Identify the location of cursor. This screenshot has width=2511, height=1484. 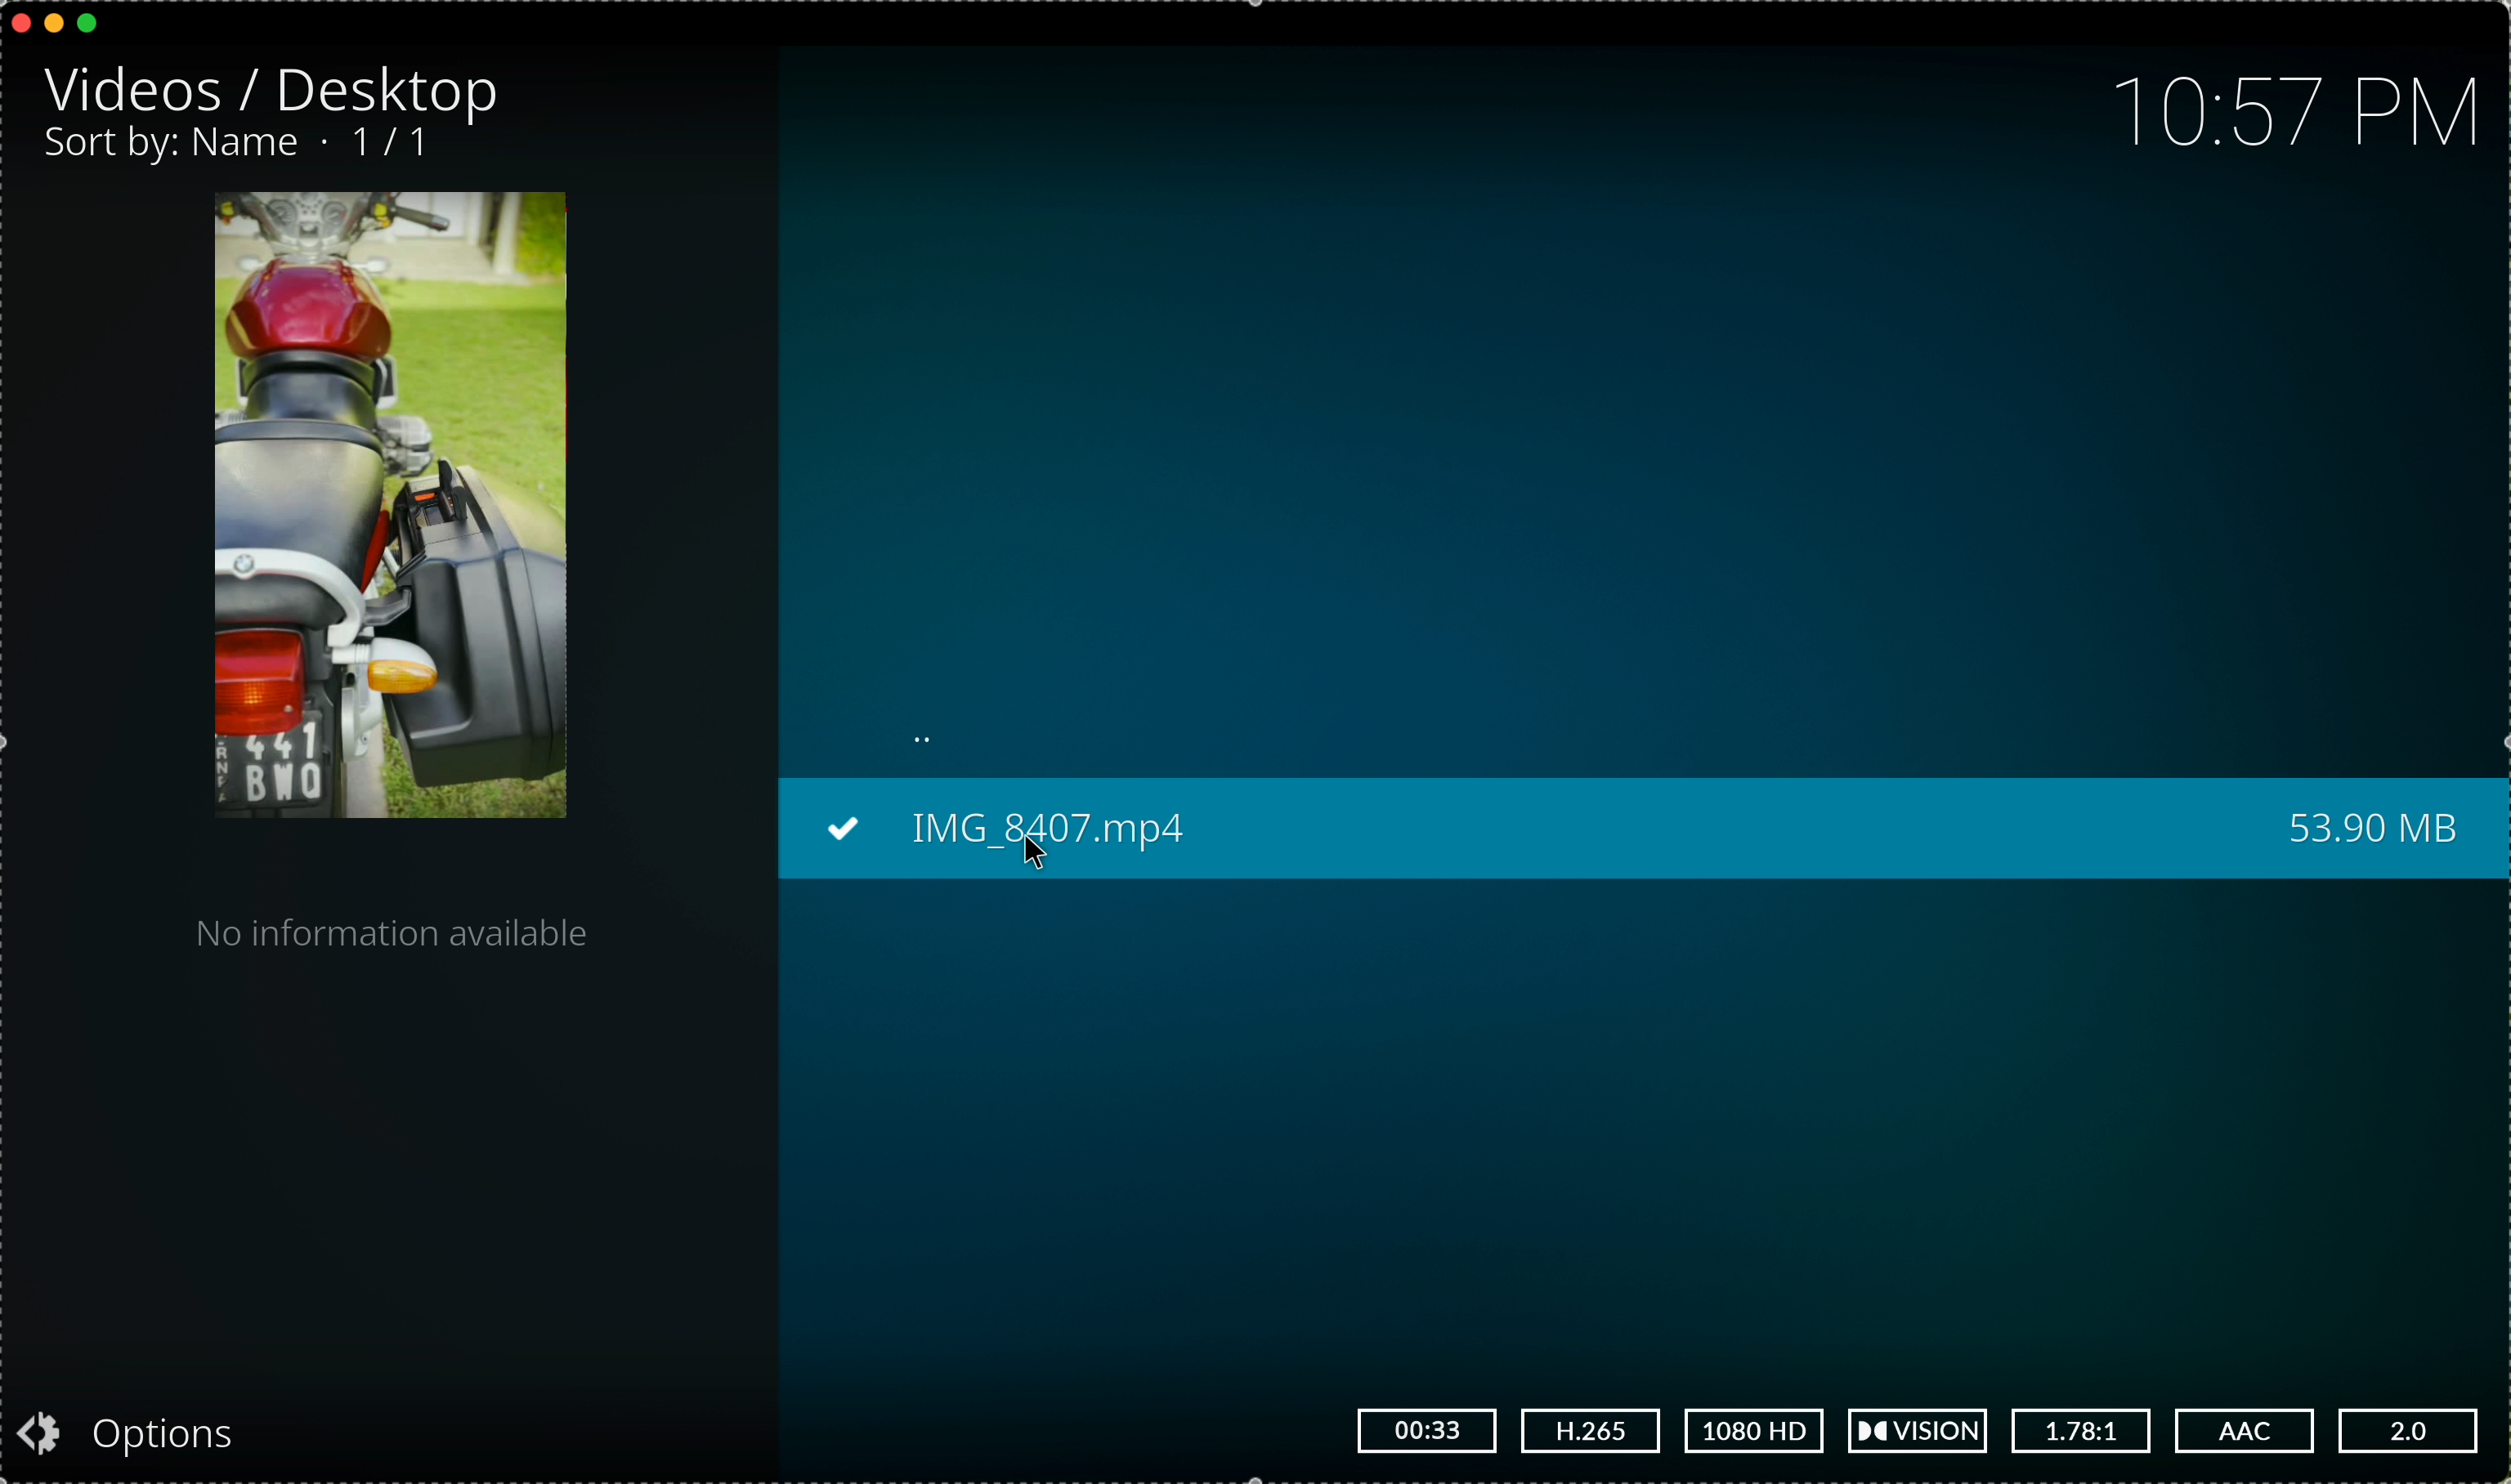
(1041, 862).